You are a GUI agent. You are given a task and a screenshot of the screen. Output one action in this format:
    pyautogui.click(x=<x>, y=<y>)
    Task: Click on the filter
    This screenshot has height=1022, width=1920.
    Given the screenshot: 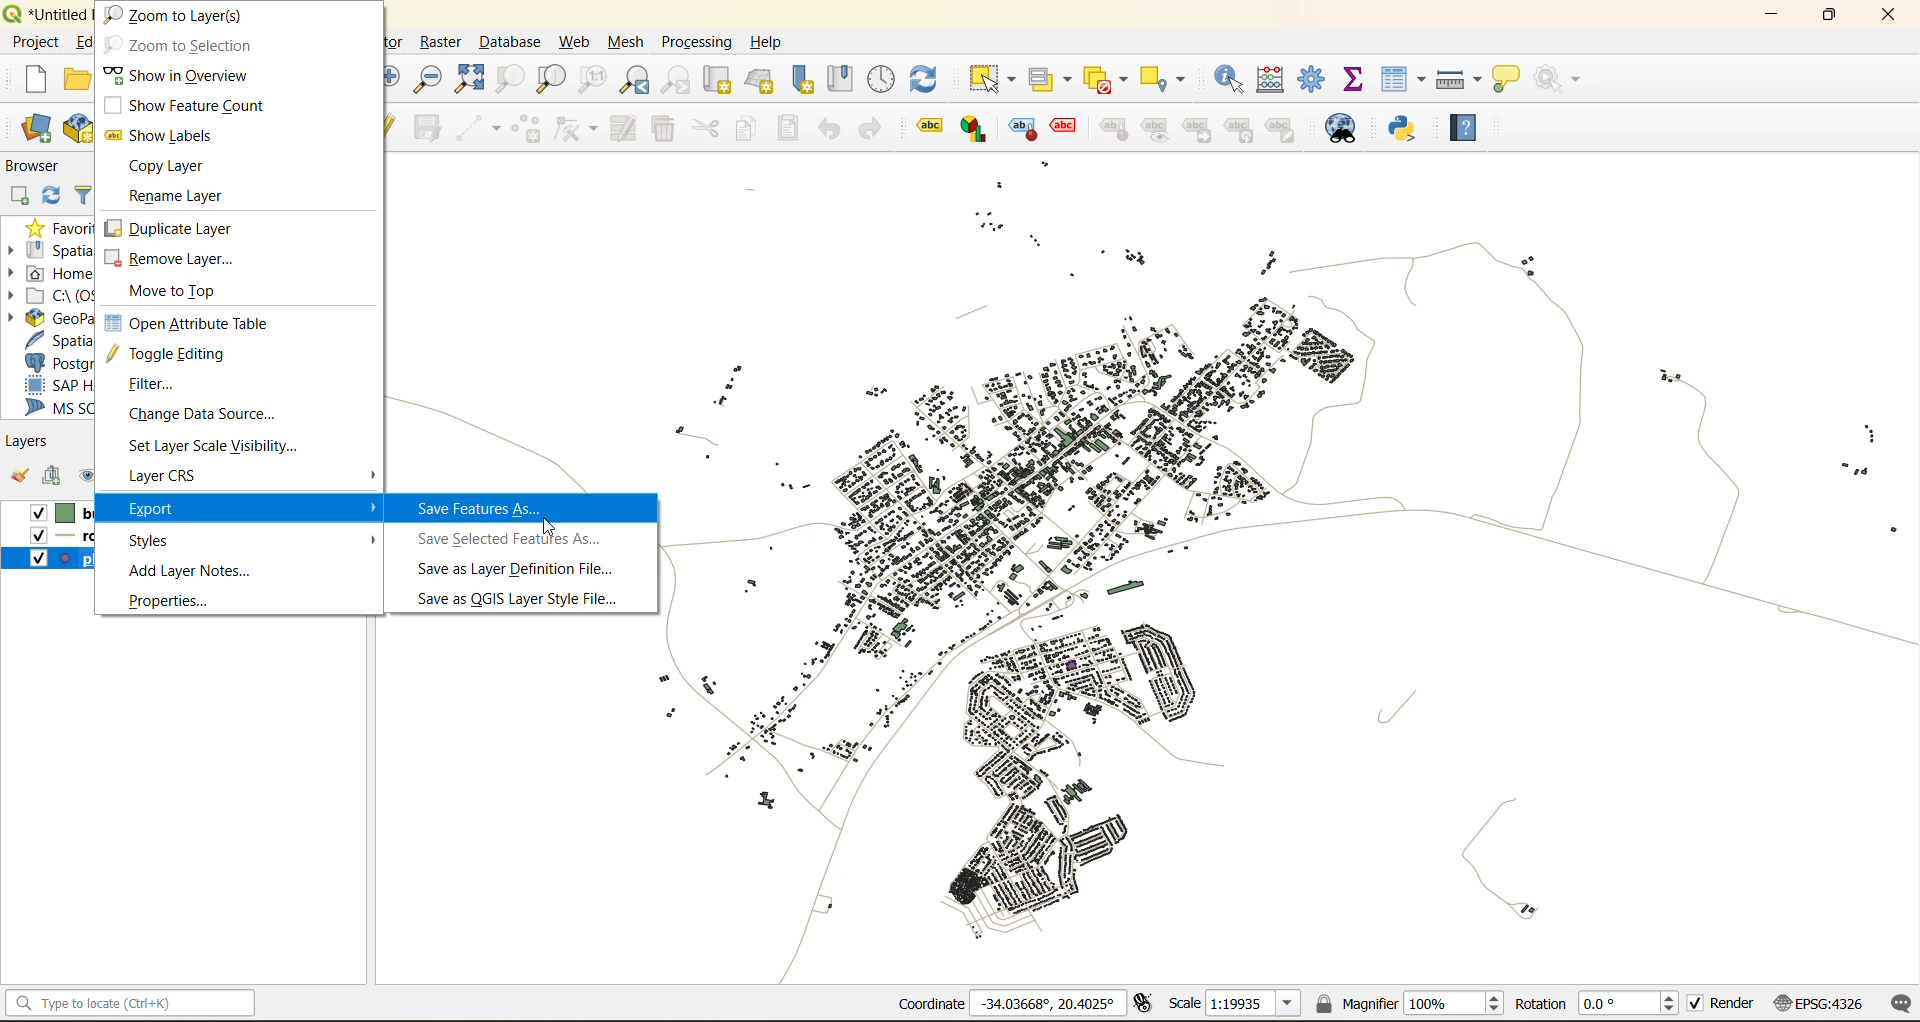 What is the action you would take?
    pyautogui.click(x=168, y=385)
    